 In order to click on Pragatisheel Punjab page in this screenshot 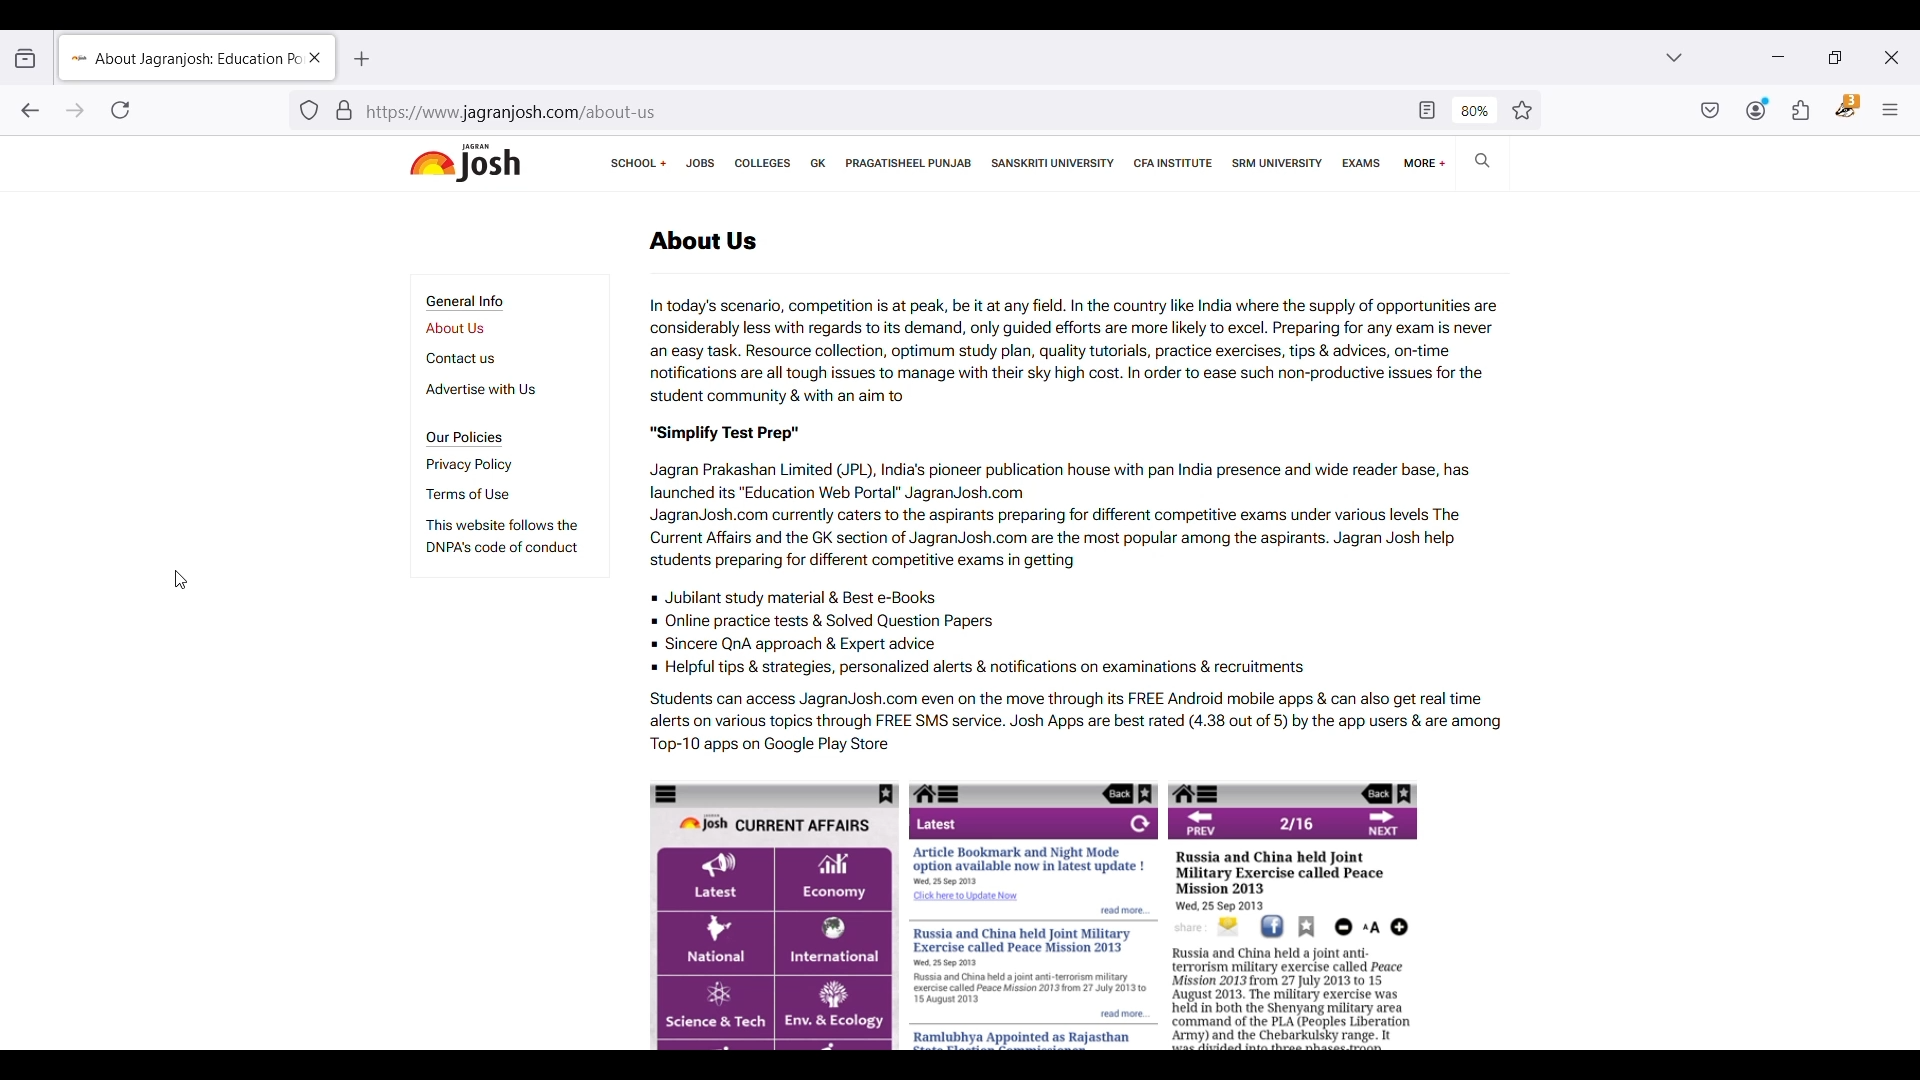, I will do `click(909, 163)`.